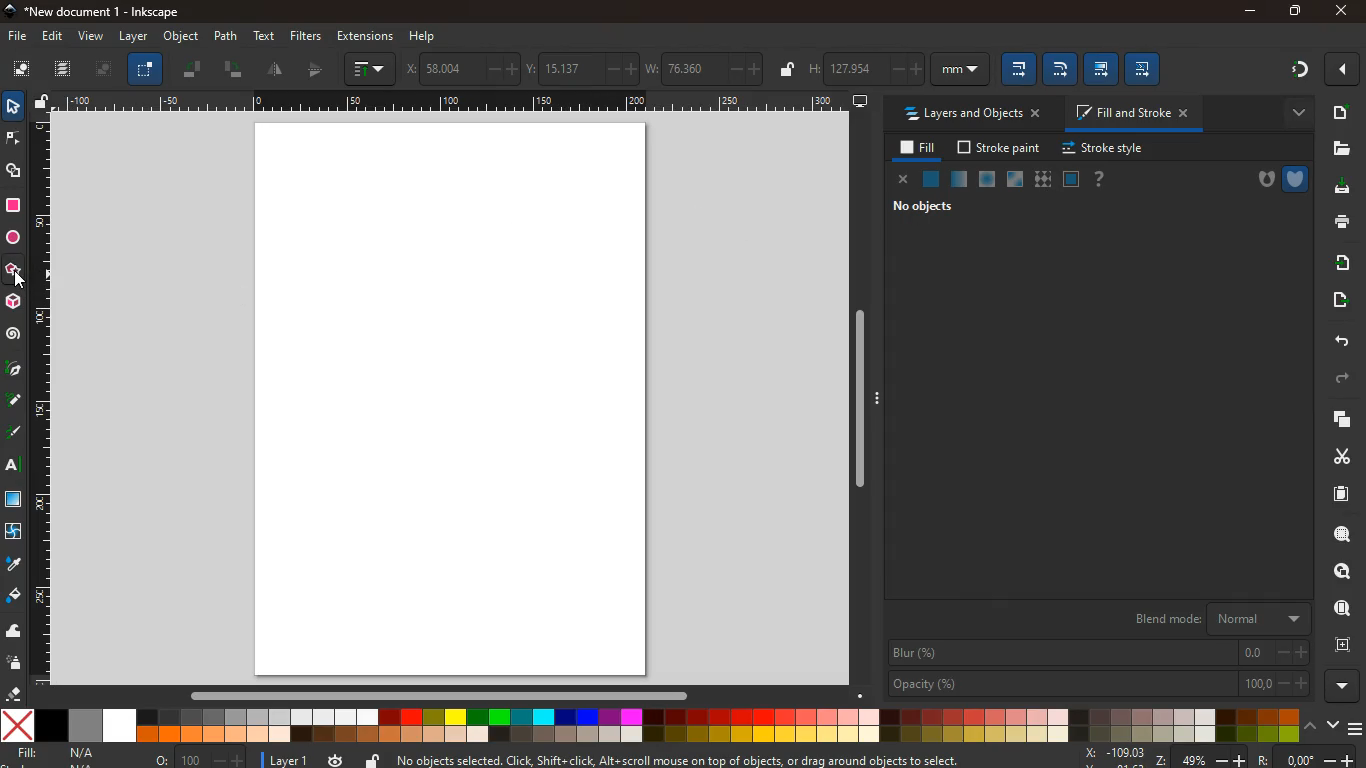 The image size is (1366, 768). Describe the element at coordinates (1333, 726) in the screenshot. I see `down` at that location.